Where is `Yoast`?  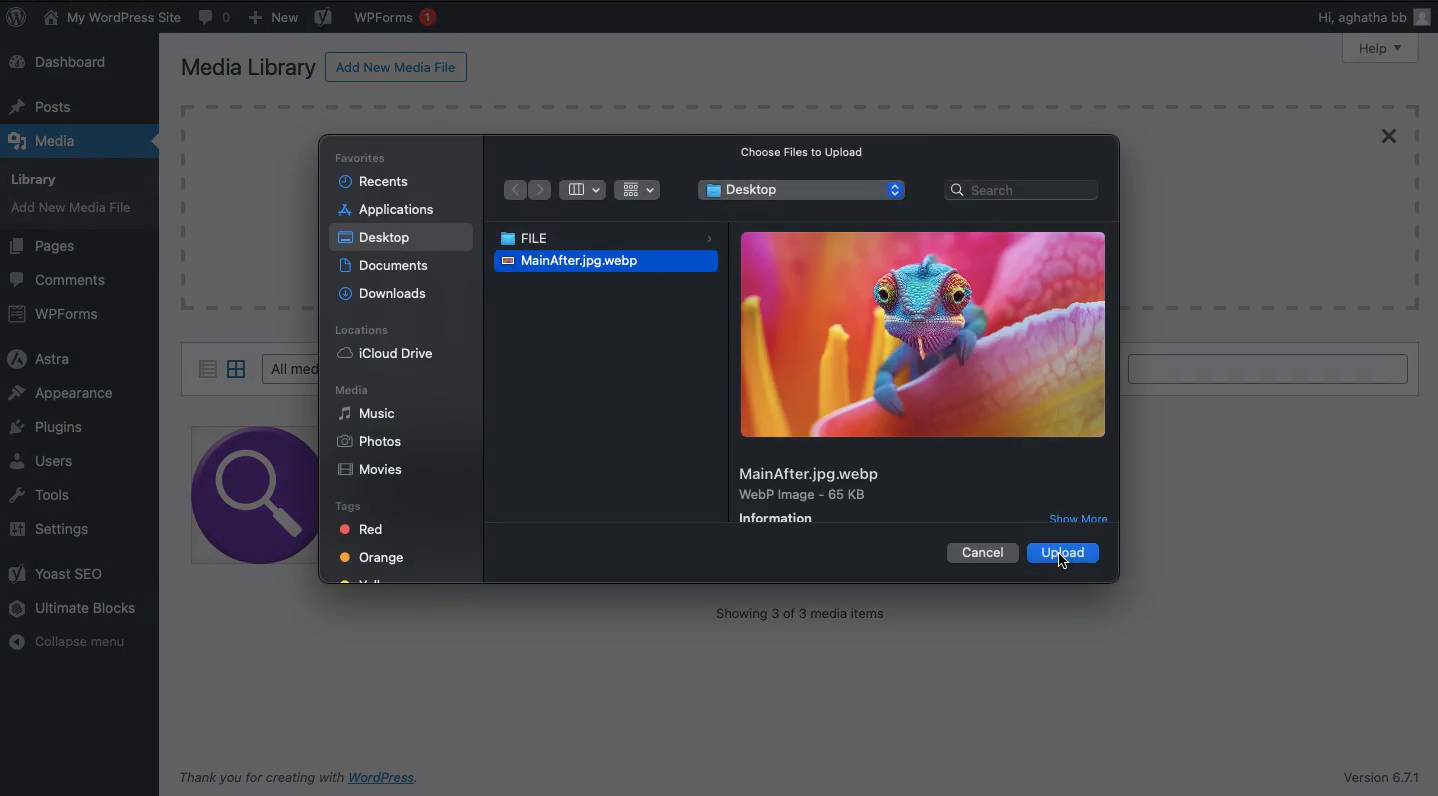 Yoast is located at coordinates (324, 19).